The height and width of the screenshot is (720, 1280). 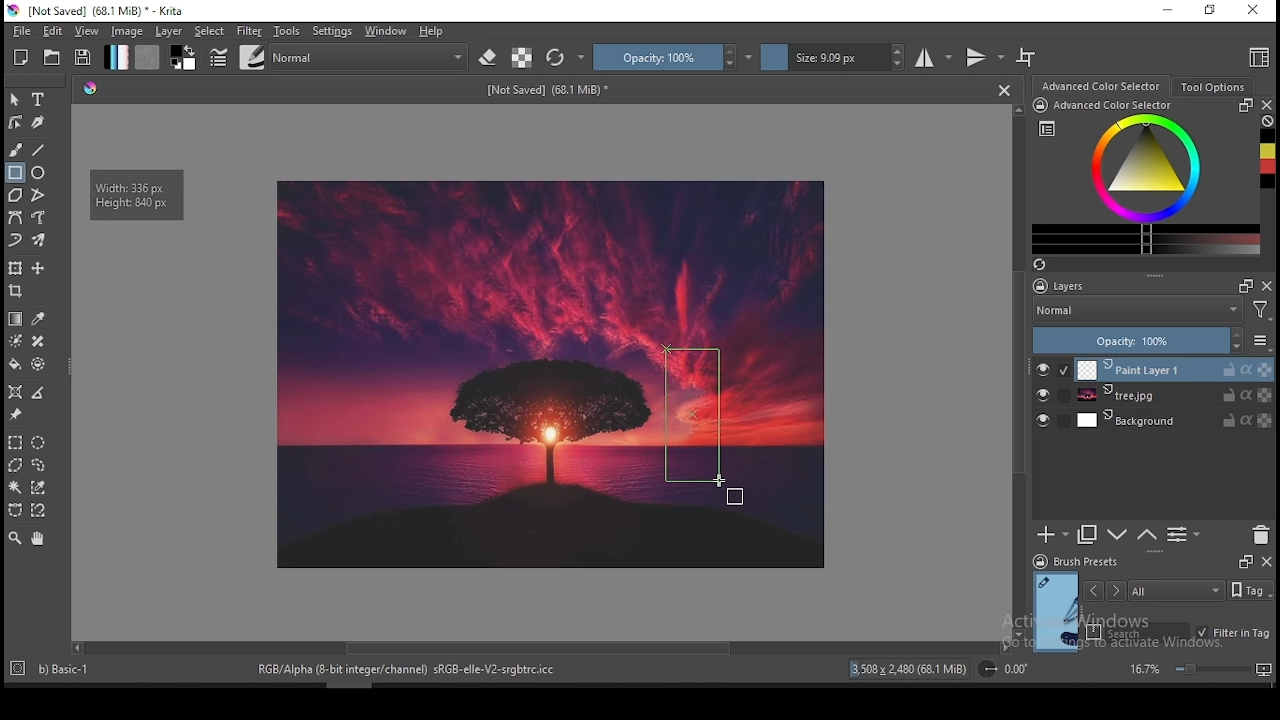 What do you see at coordinates (490, 56) in the screenshot?
I see `set eraser mode` at bounding box center [490, 56].